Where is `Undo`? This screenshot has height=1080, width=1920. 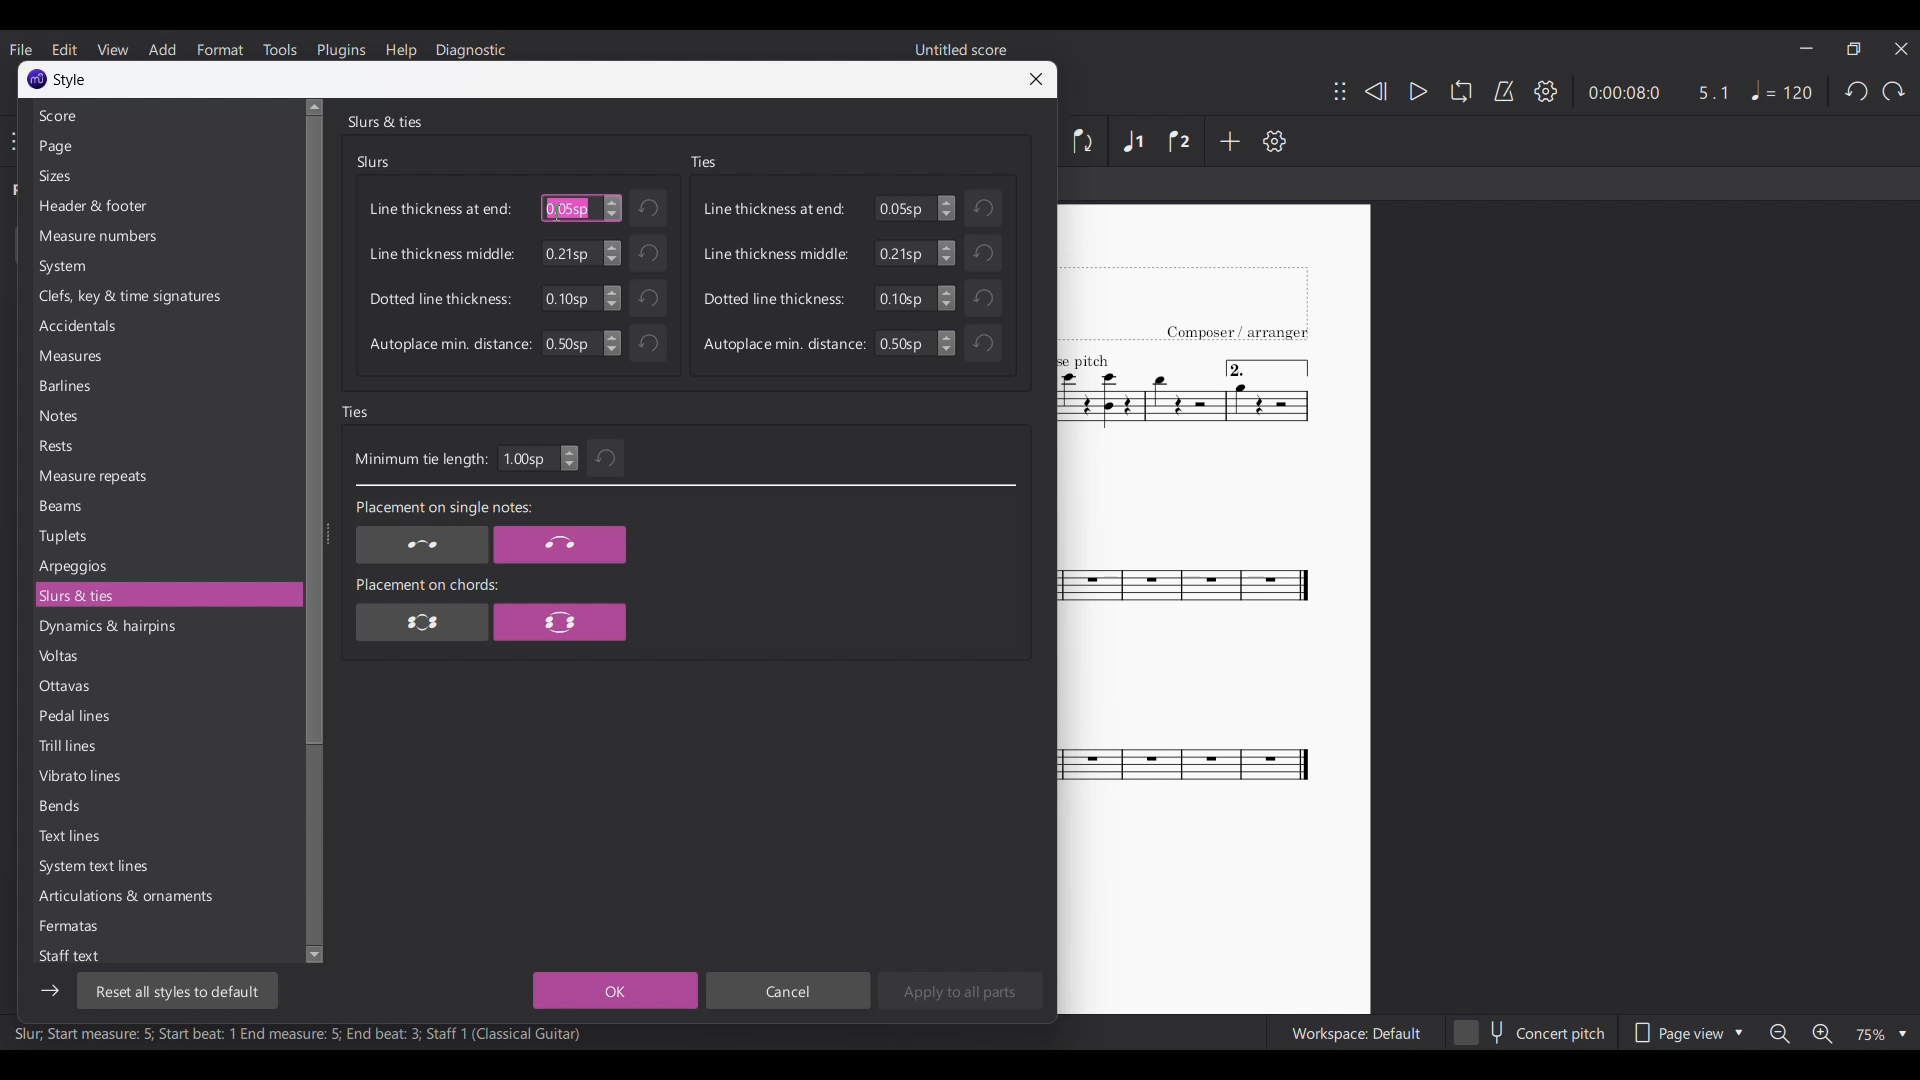
Undo is located at coordinates (1856, 91).